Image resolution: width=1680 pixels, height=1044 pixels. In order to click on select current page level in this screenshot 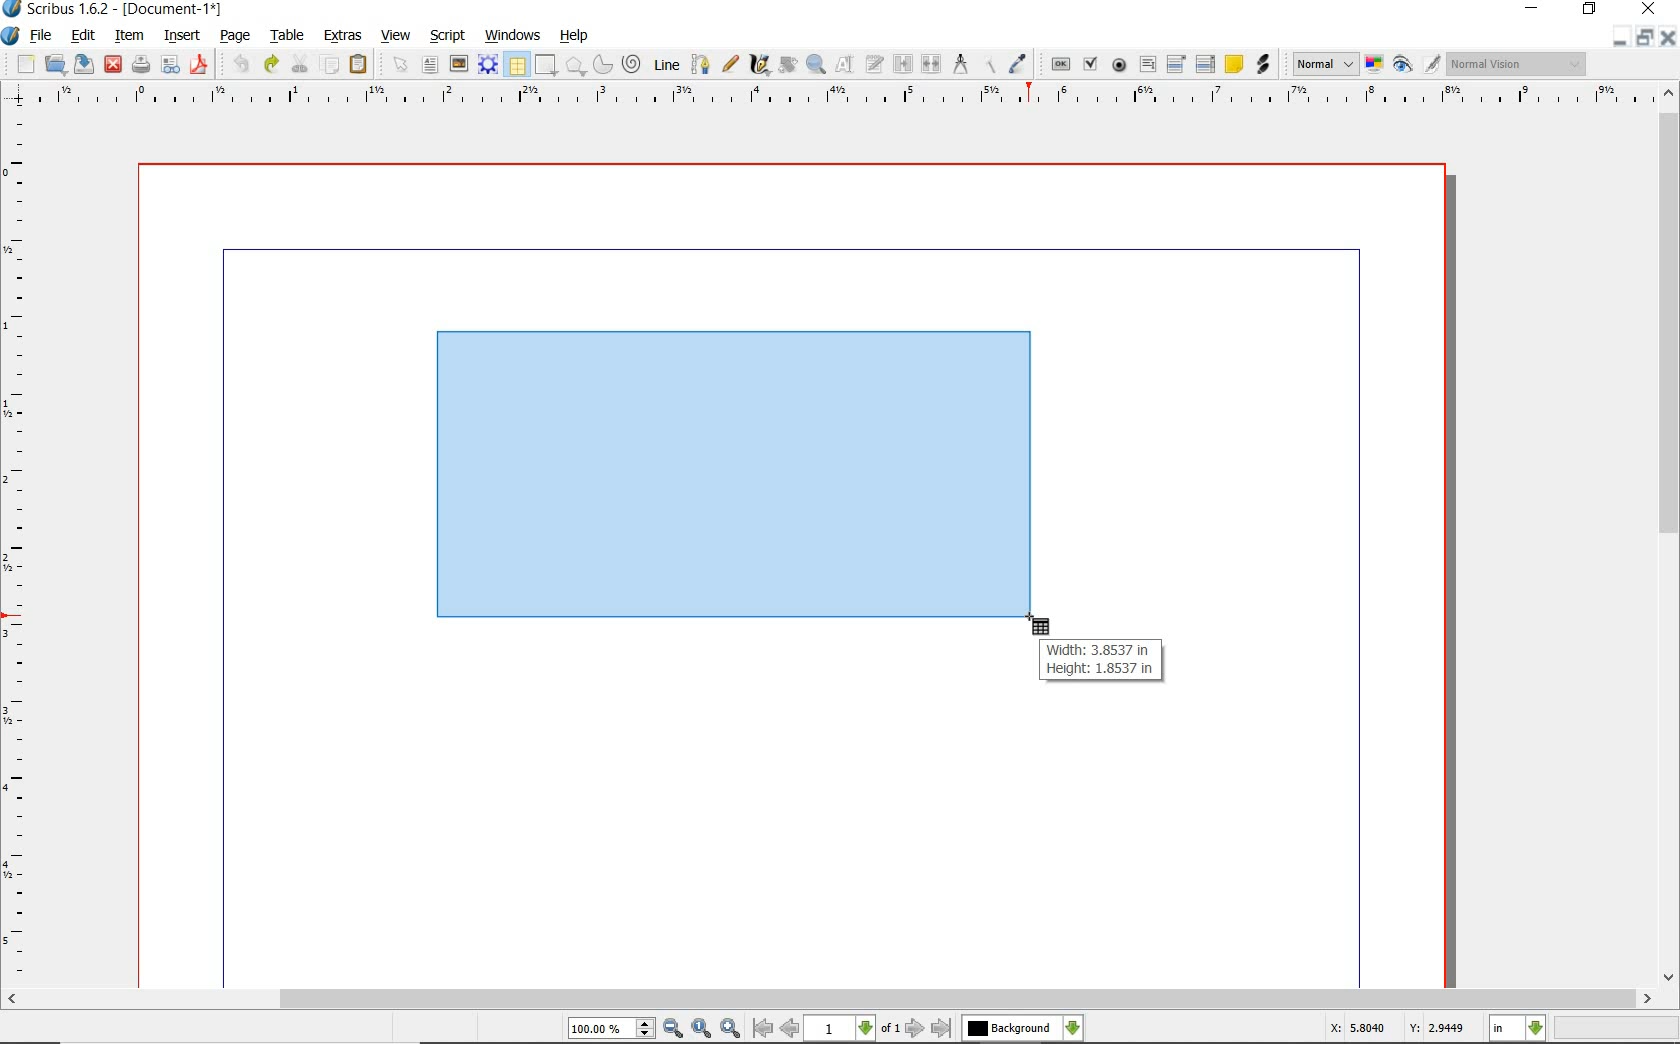, I will do `click(853, 1028)`.